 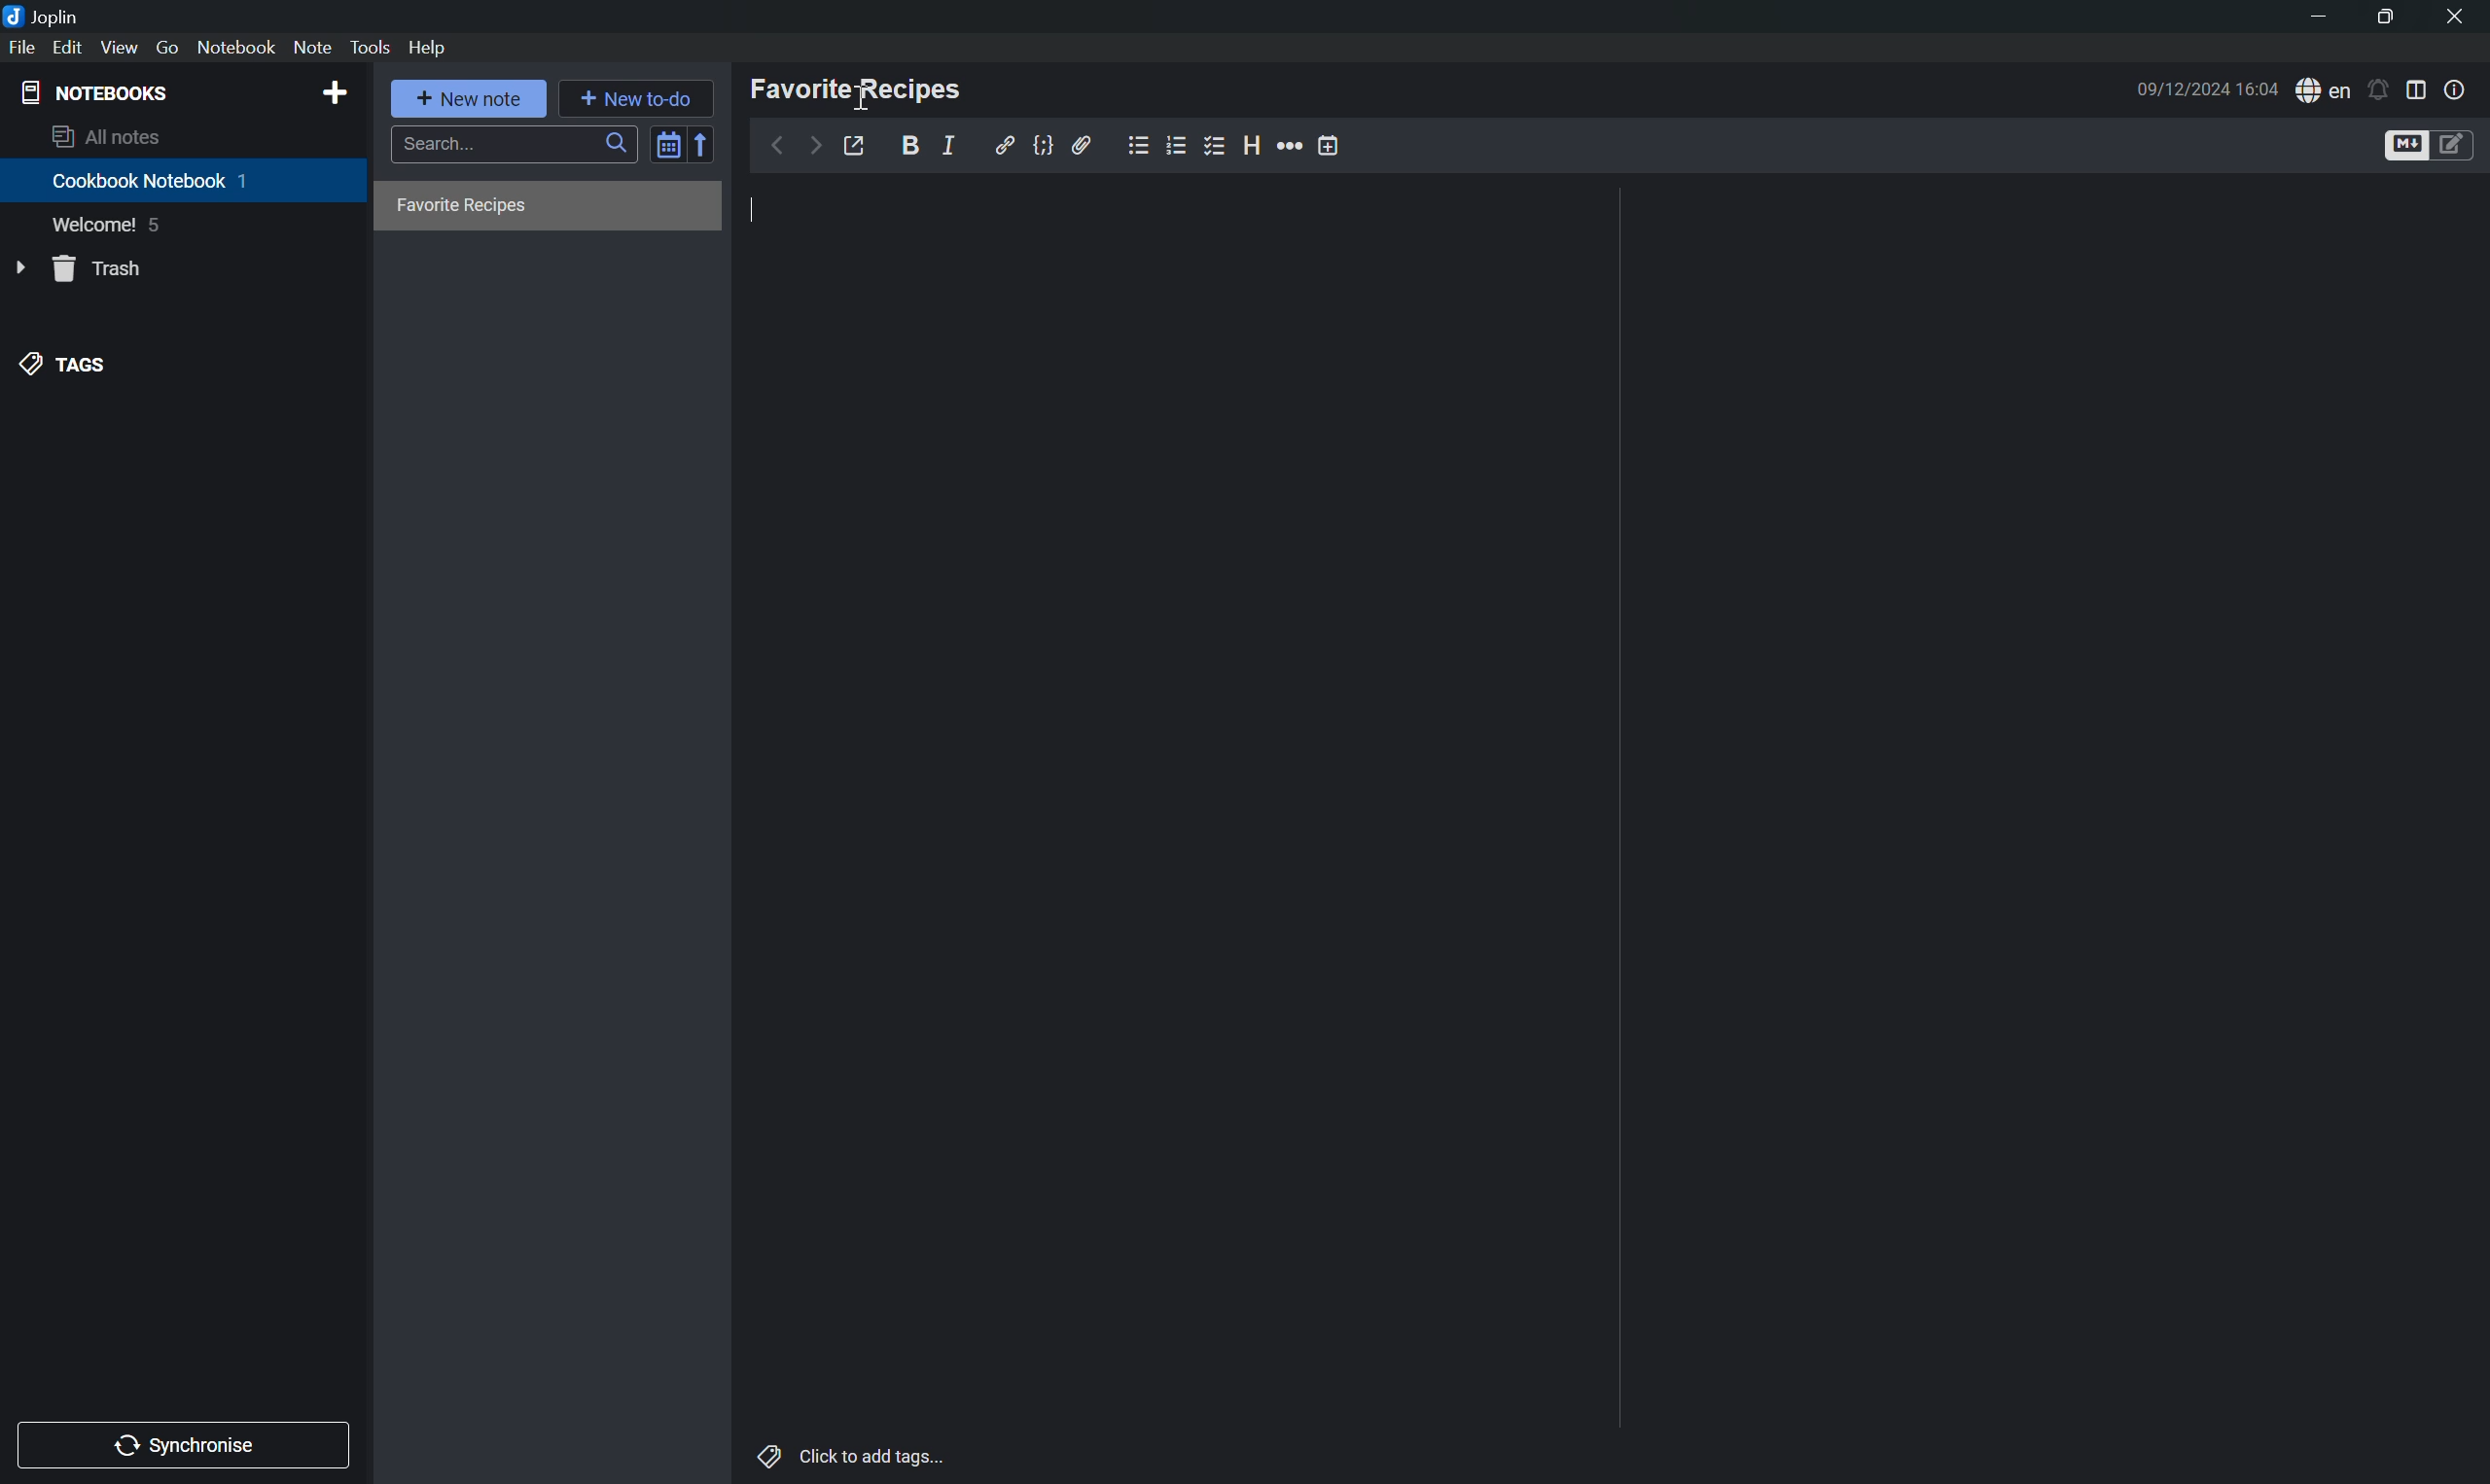 What do you see at coordinates (2422, 89) in the screenshot?
I see `Toggle editor layout` at bounding box center [2422, 89].